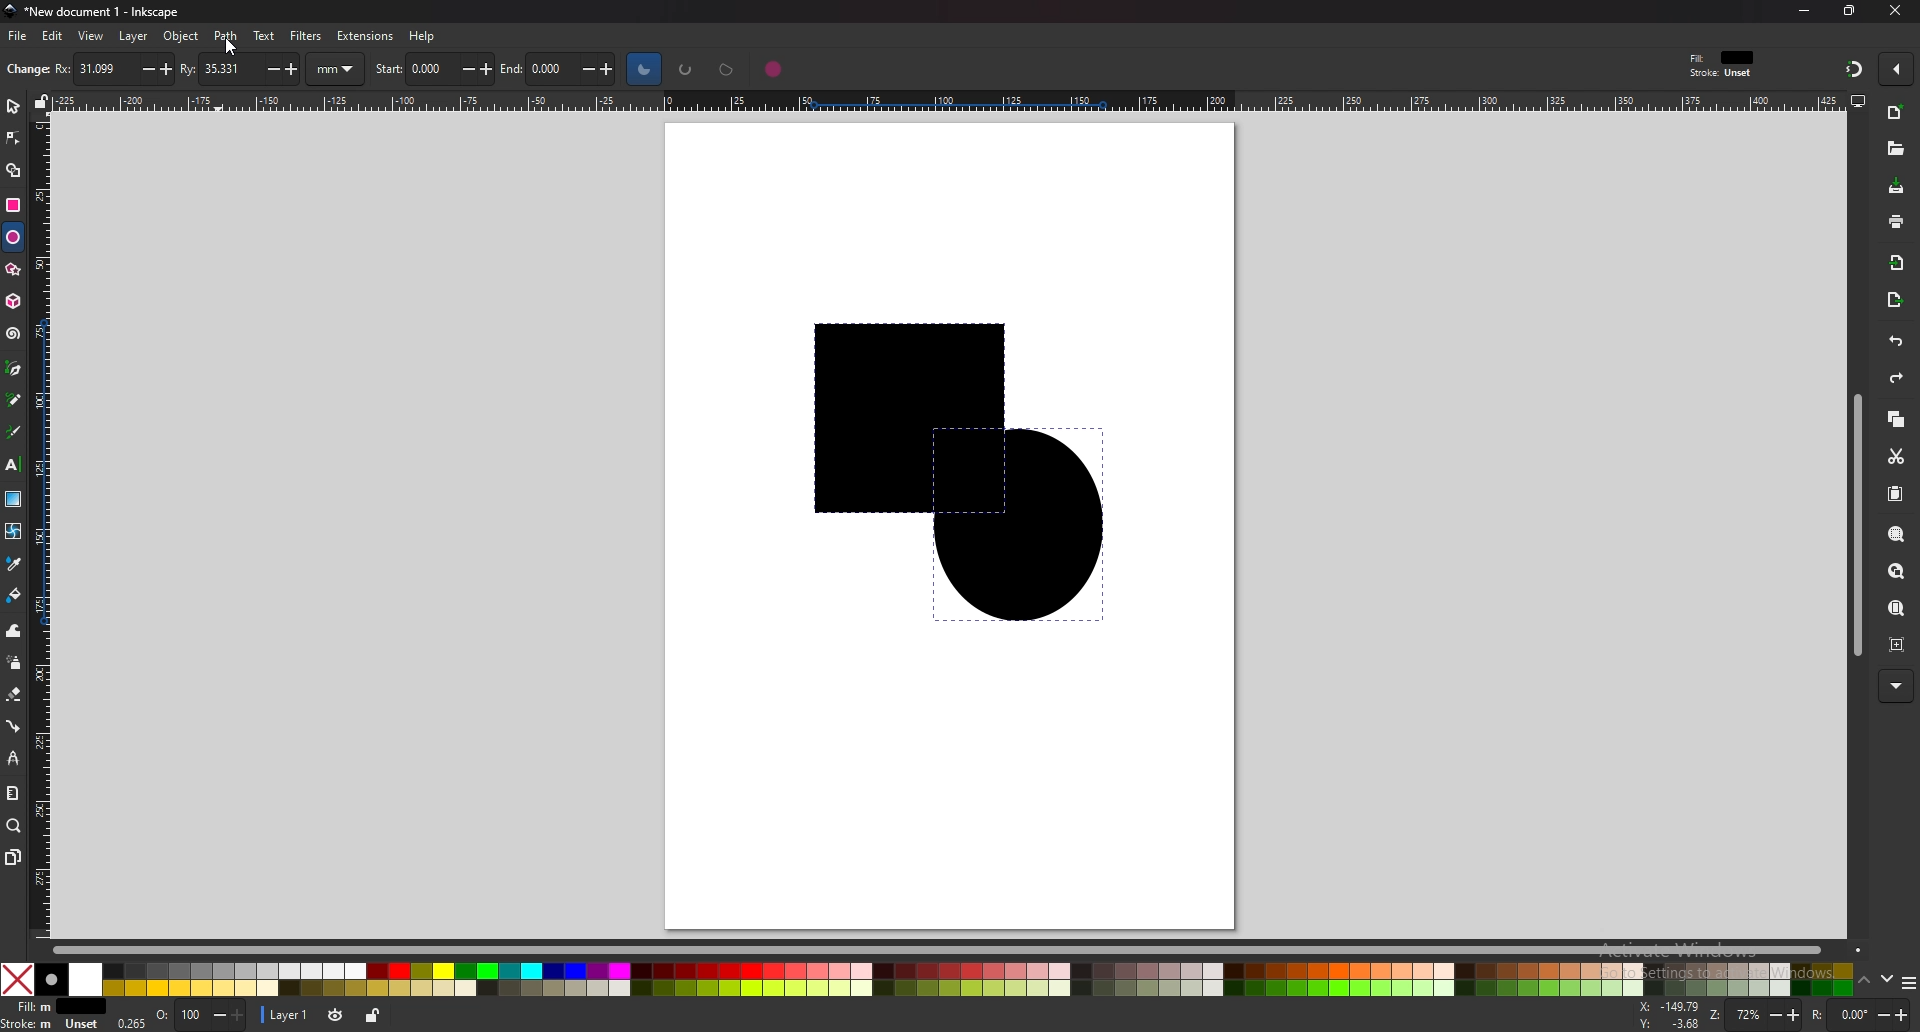  Describe the element at coordinates (1896, 261) in the screenshot. I see `import` at that location.